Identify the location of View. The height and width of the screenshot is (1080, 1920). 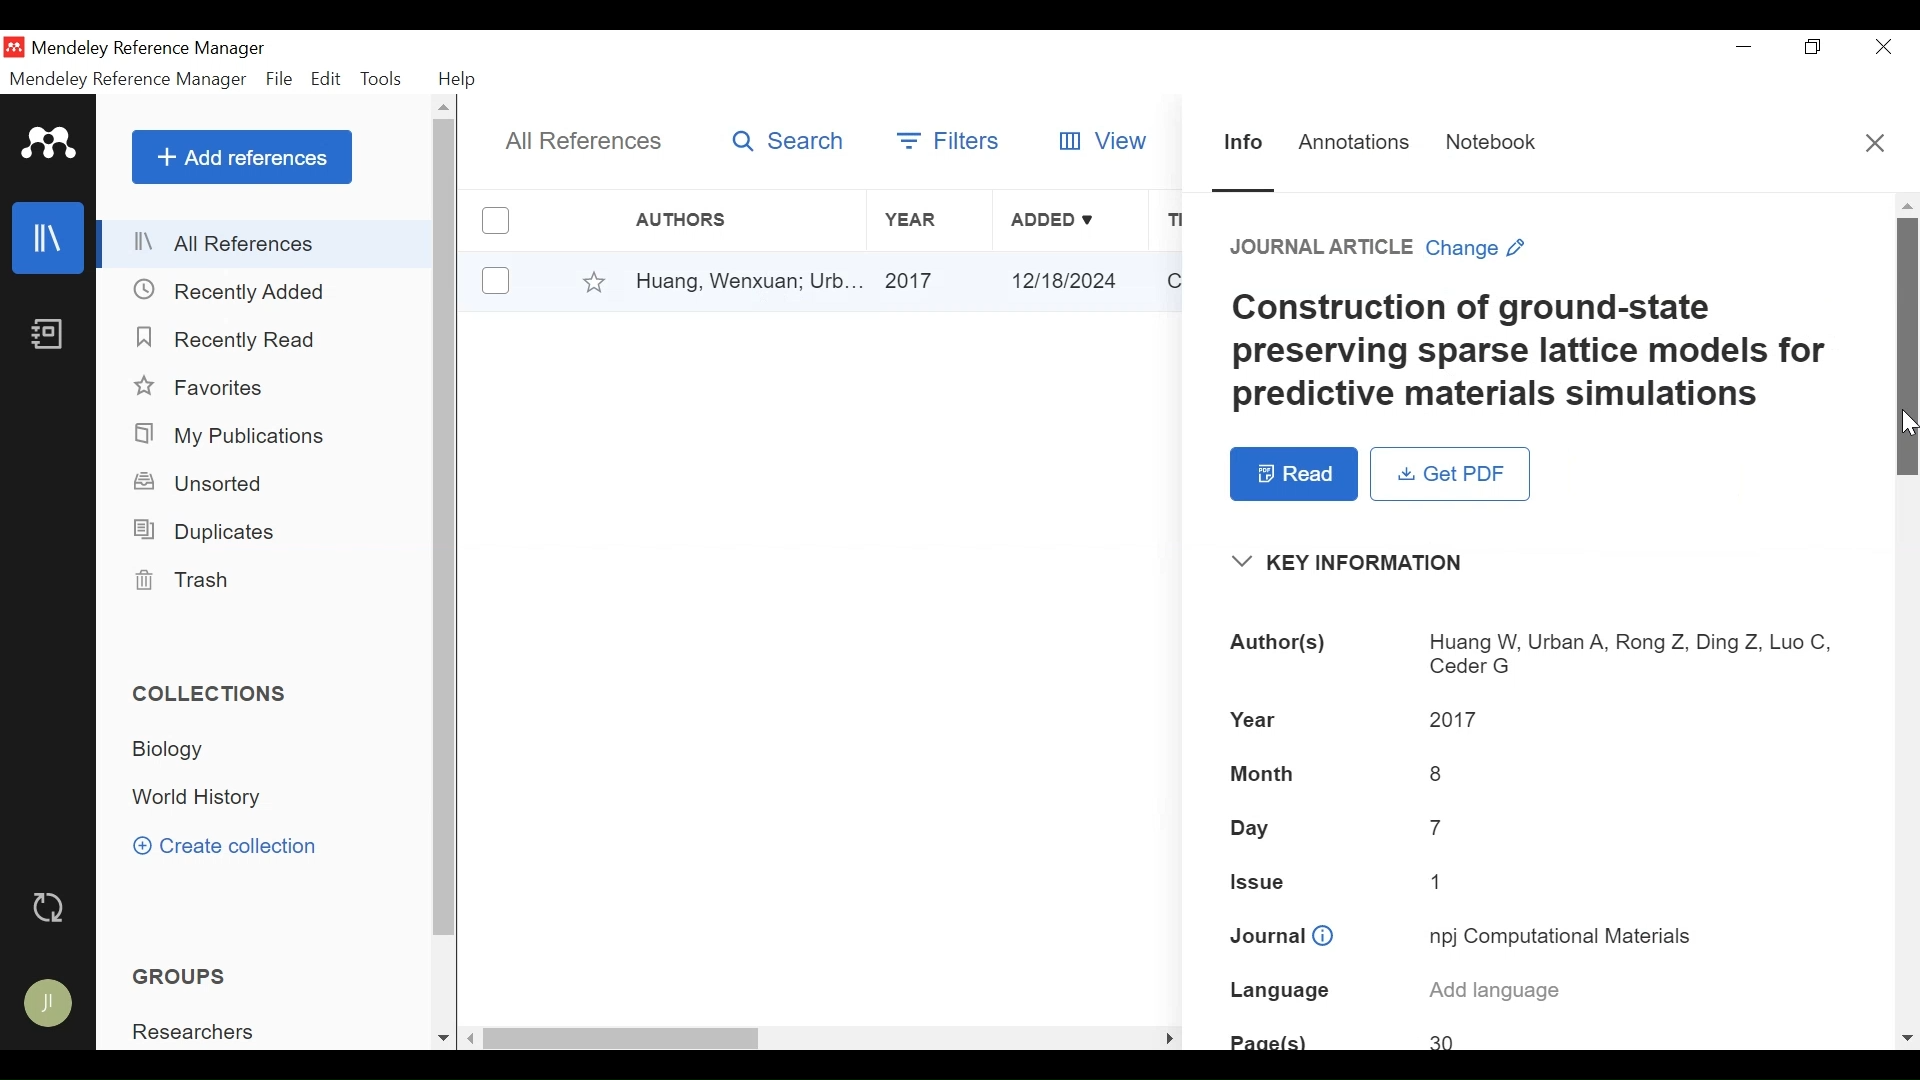
(1106, 139).